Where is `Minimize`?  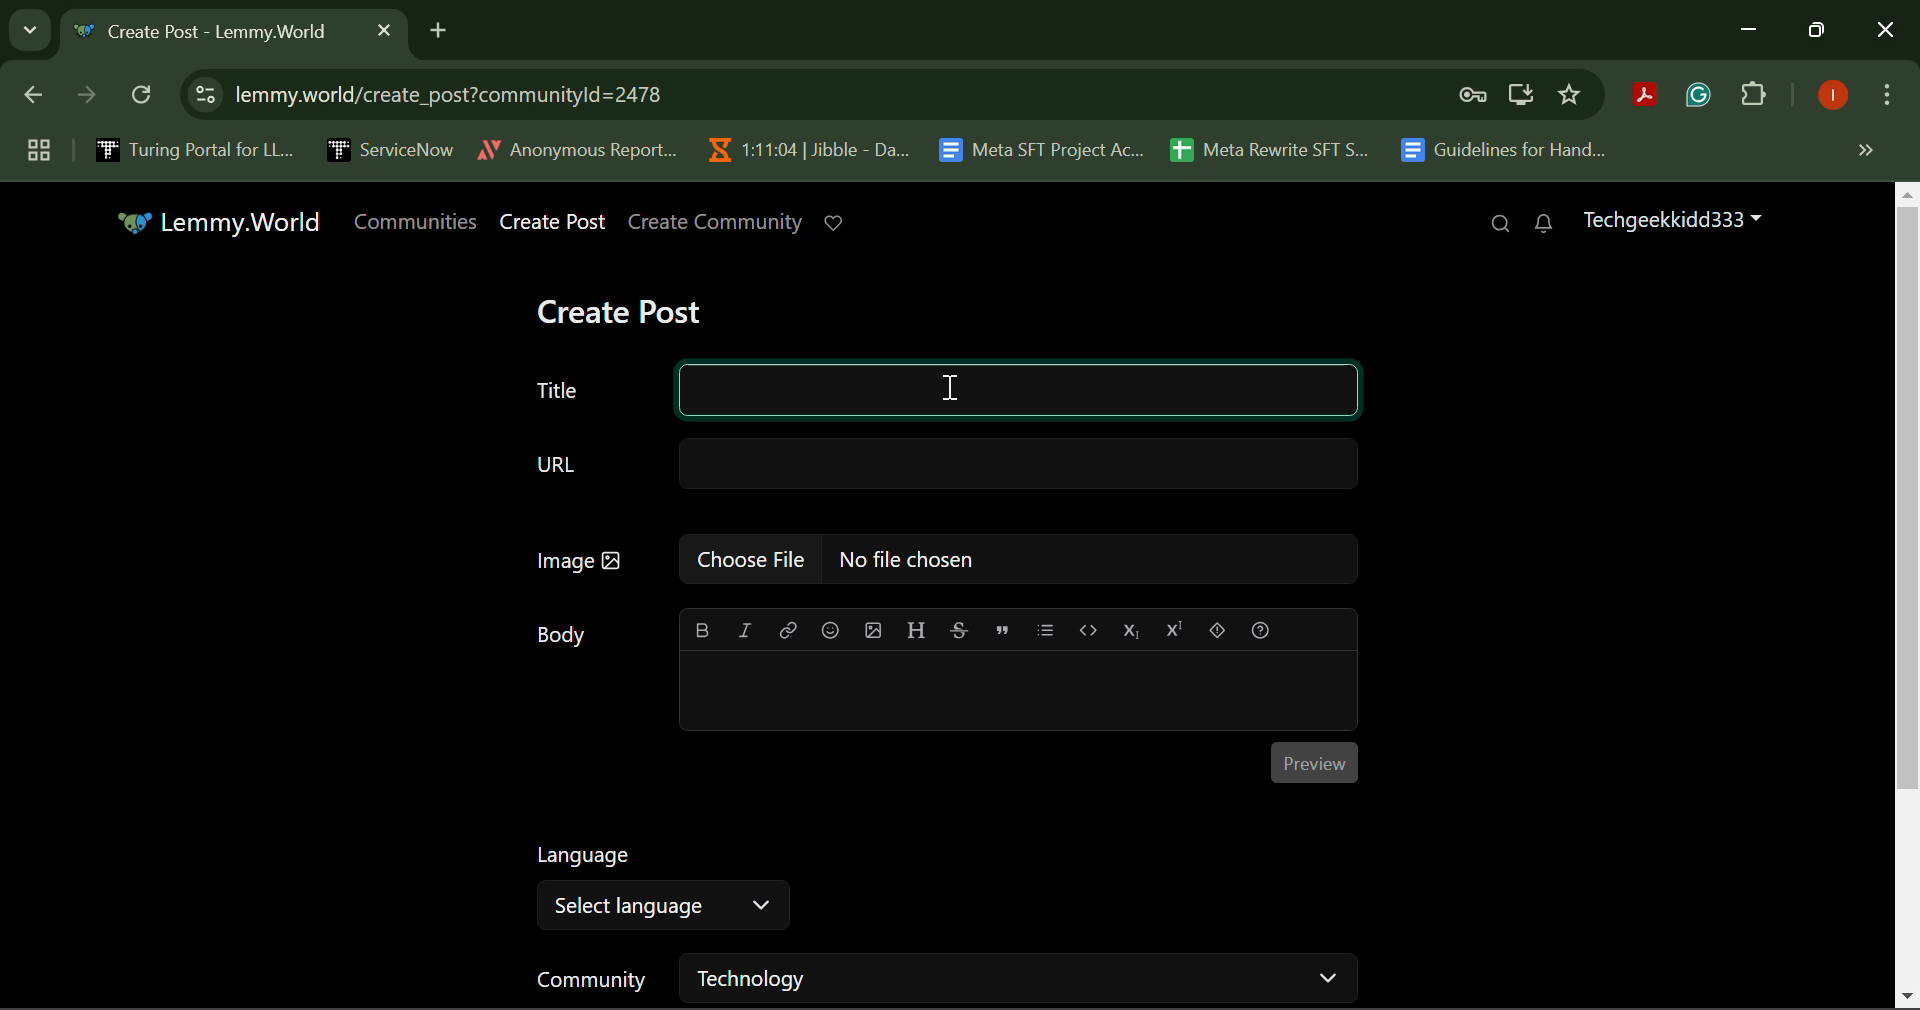 Minimize is located at coordinates (1820, 31).